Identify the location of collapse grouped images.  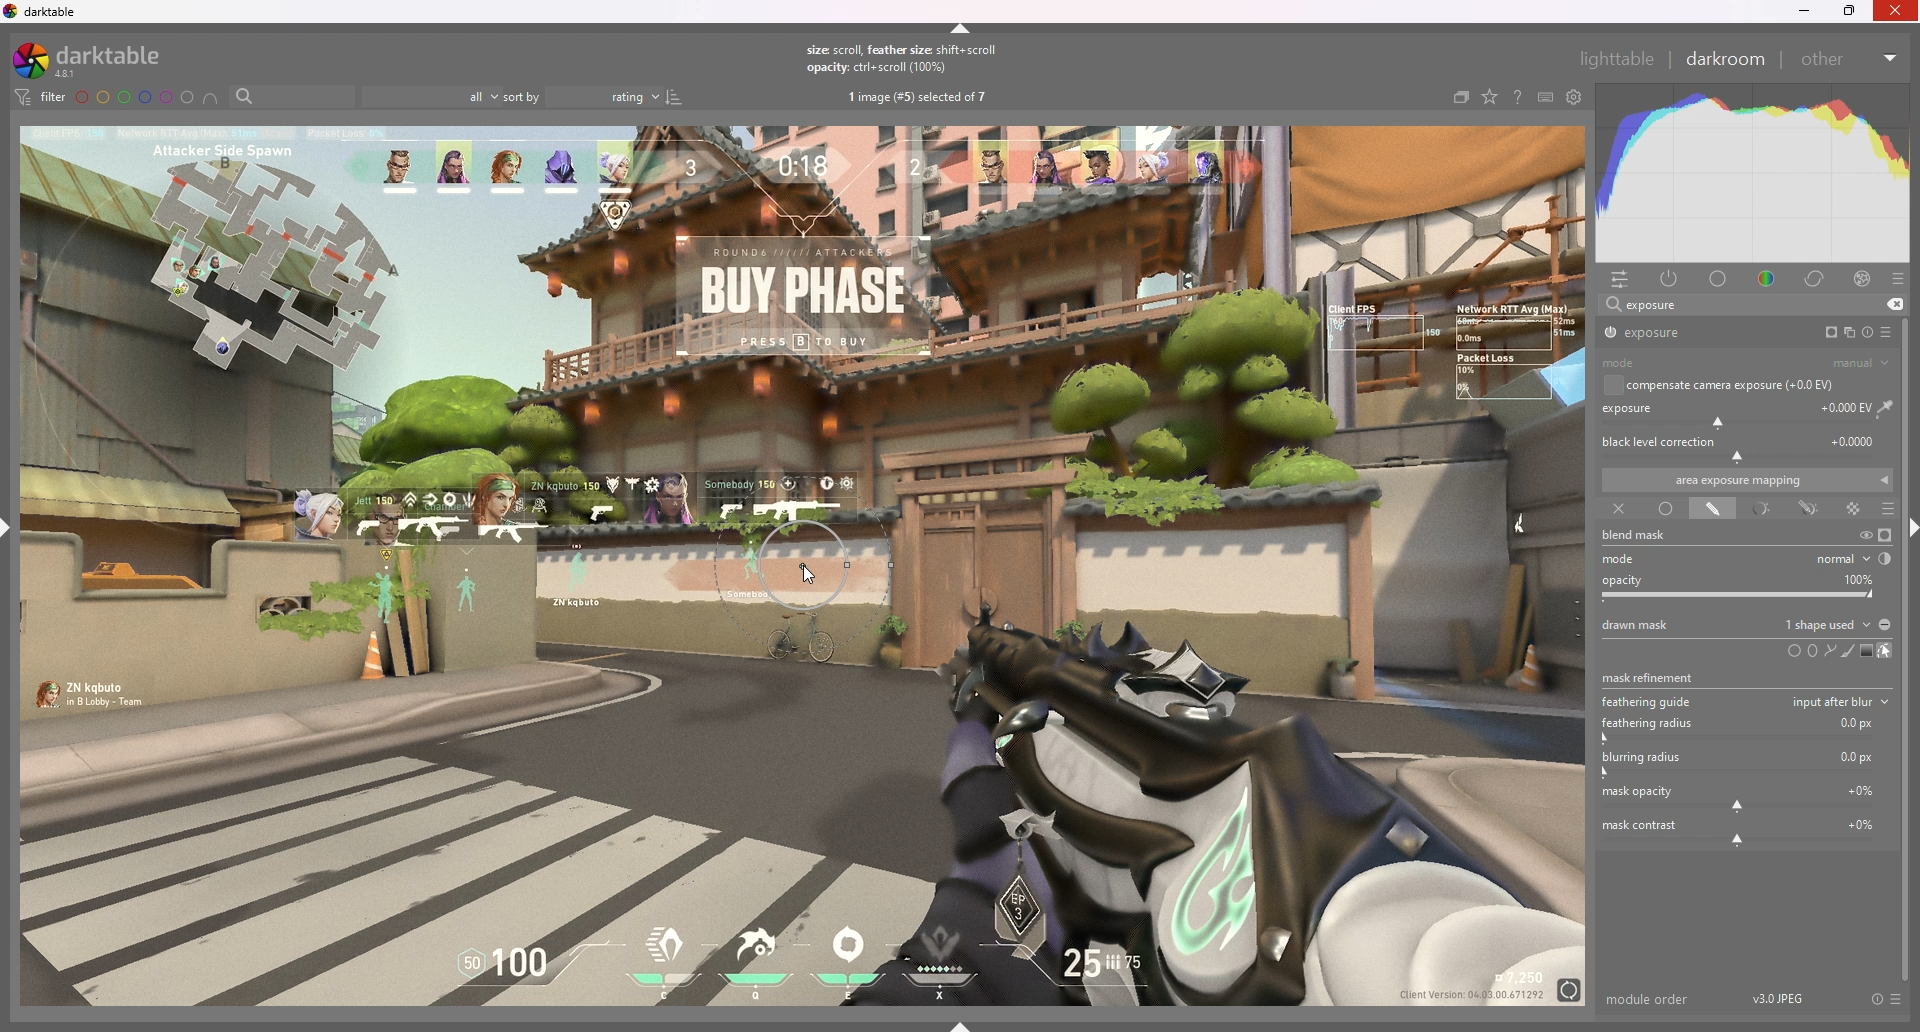
(1460, 99).